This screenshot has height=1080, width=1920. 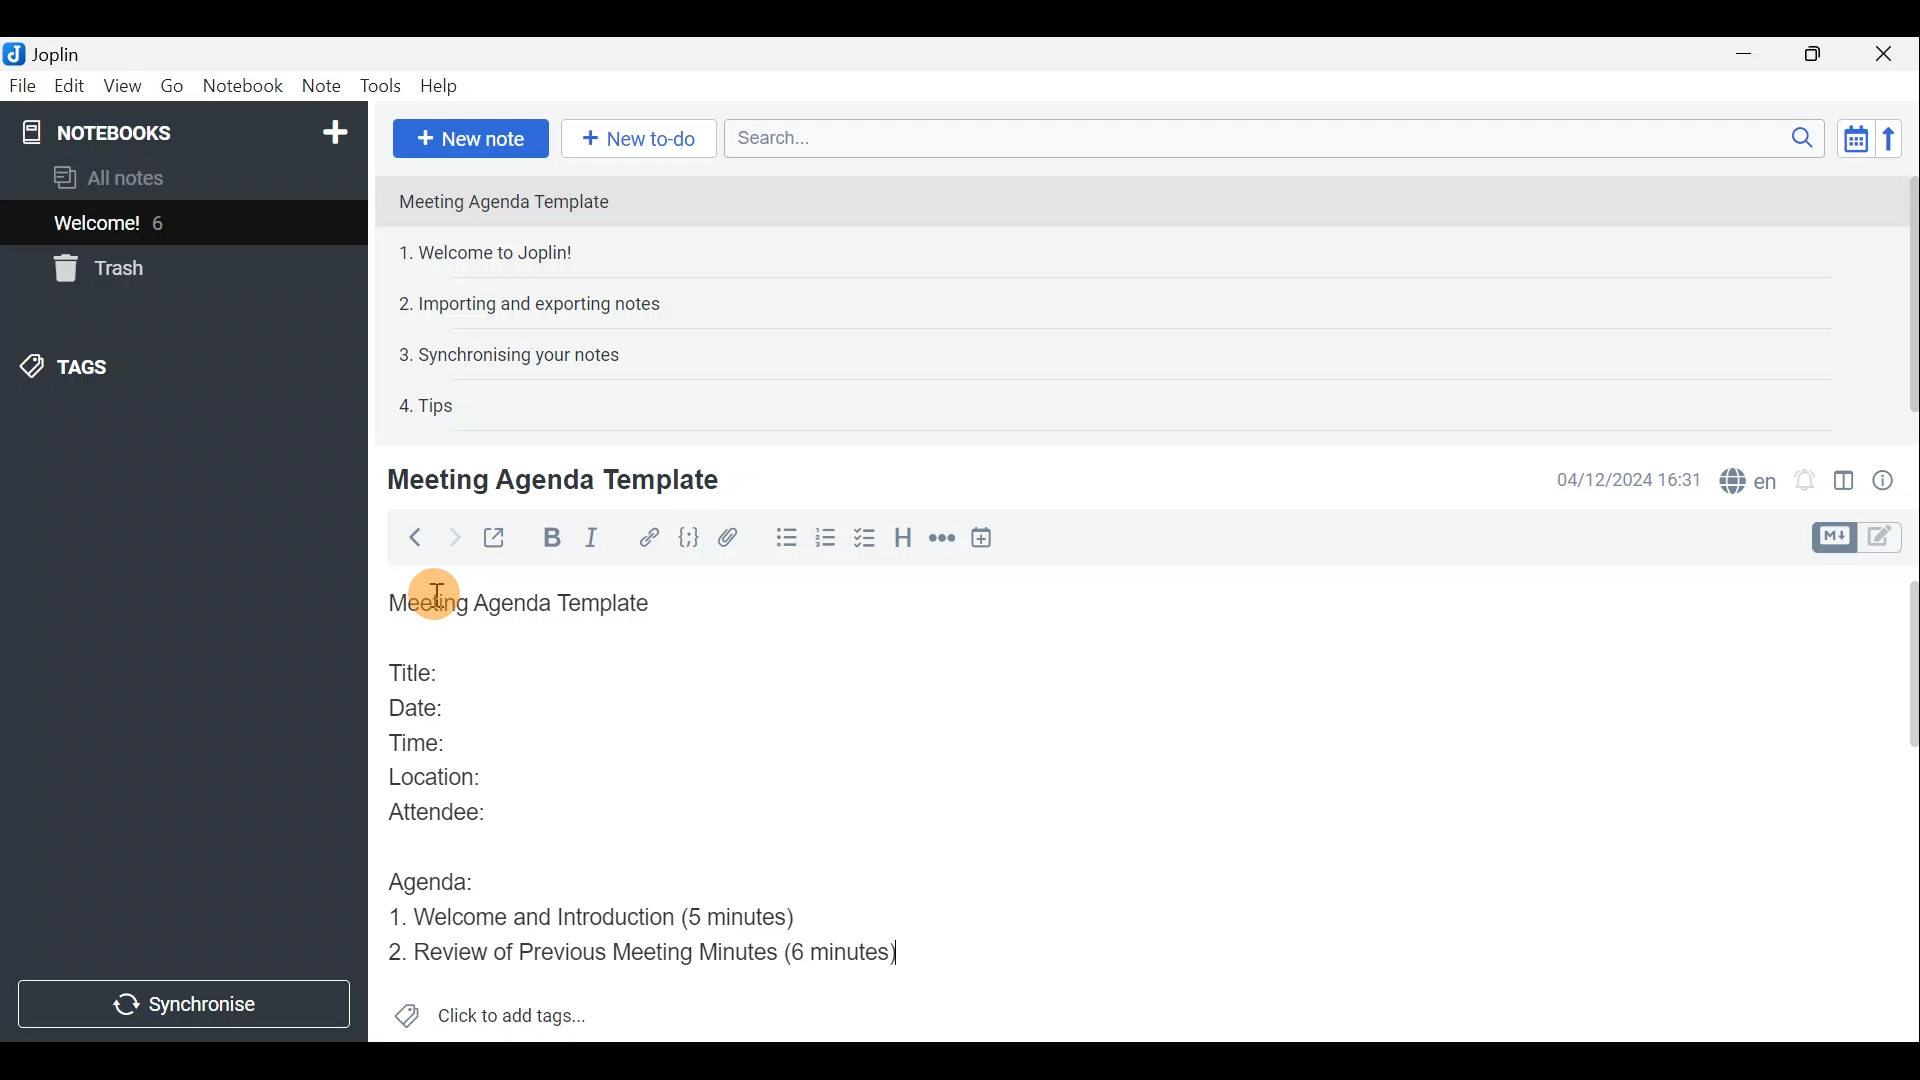 I want to click on 1. Welcome to Joplin!, so click(x=492, y=252).